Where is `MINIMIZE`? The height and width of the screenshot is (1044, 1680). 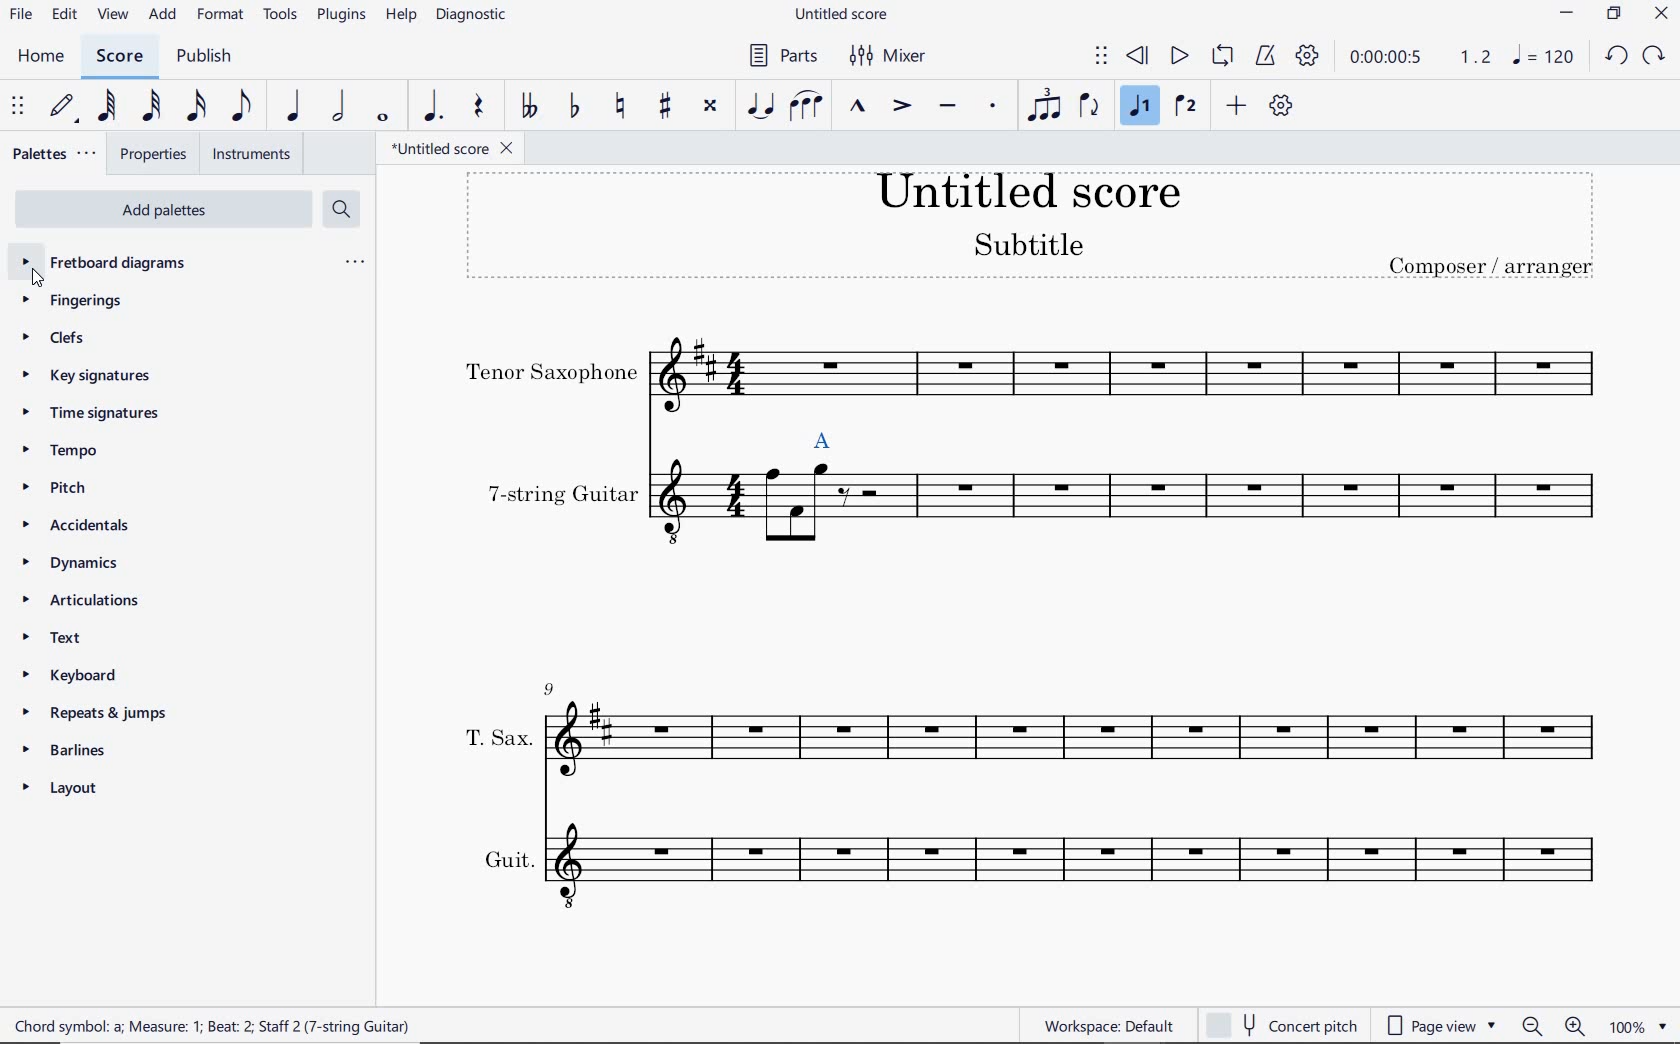
MINIMIZE is located at coordinates (1565, 14).